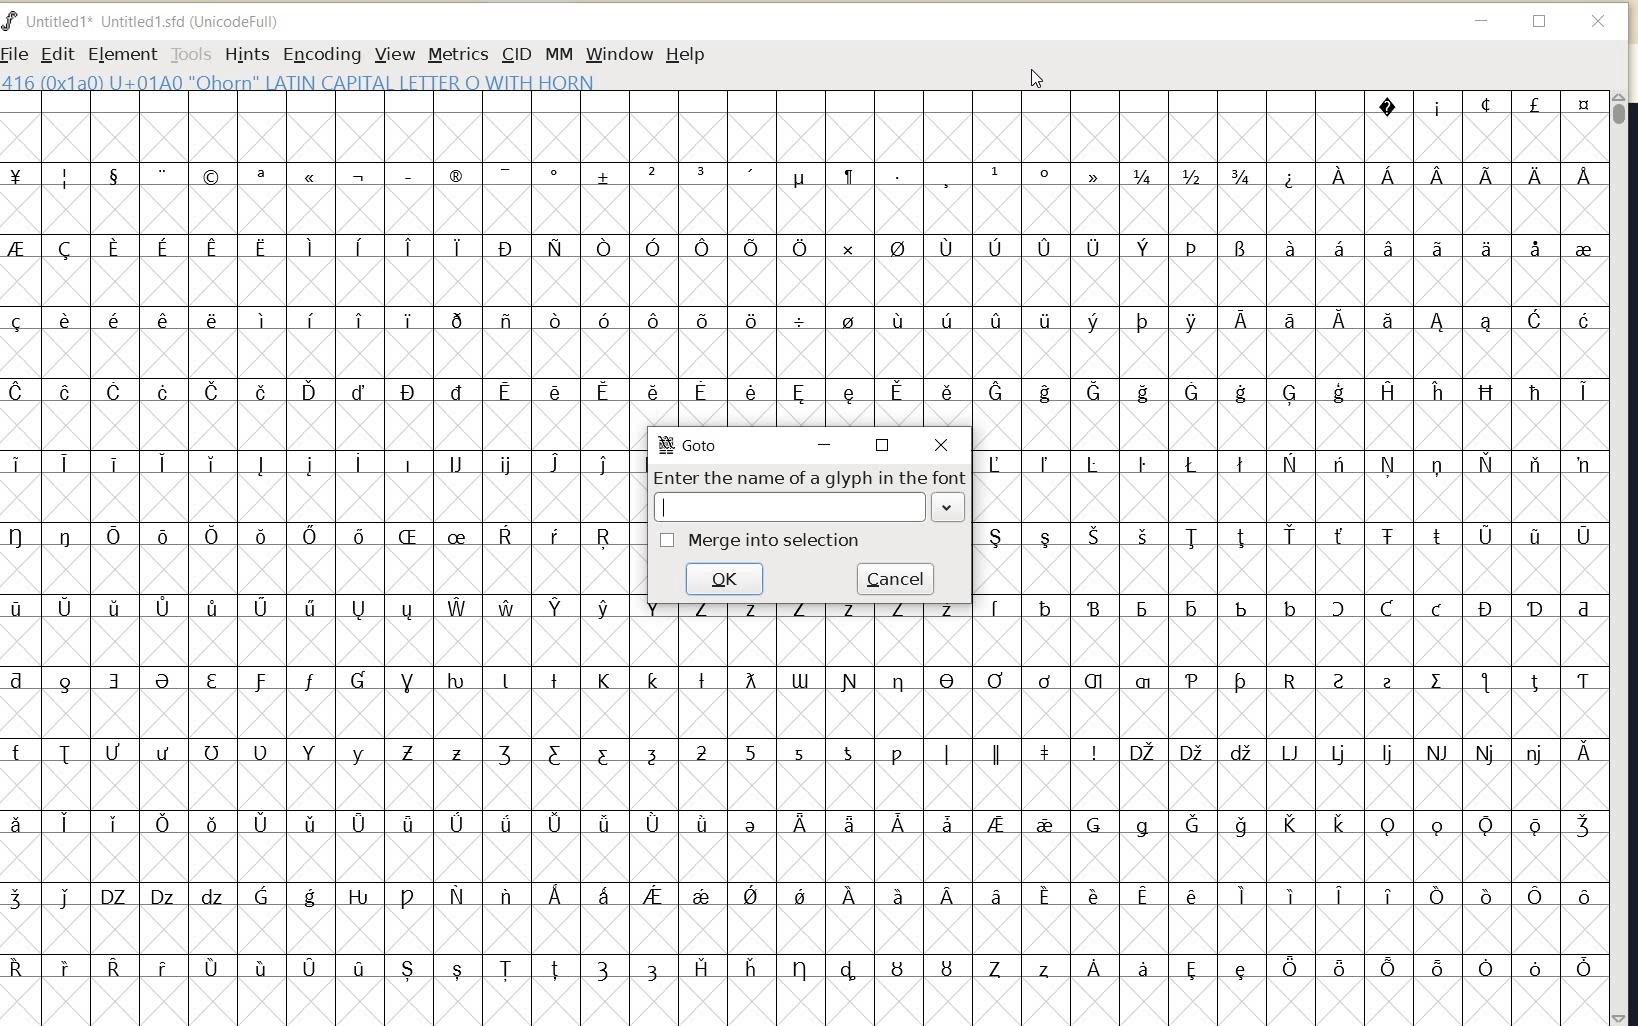 Image resolution: width=1638 pixels, height=1026 pixels. Describe the element at coordinates (300, 83) in the screenshot. I see `GLYPHY INFO` at that location.